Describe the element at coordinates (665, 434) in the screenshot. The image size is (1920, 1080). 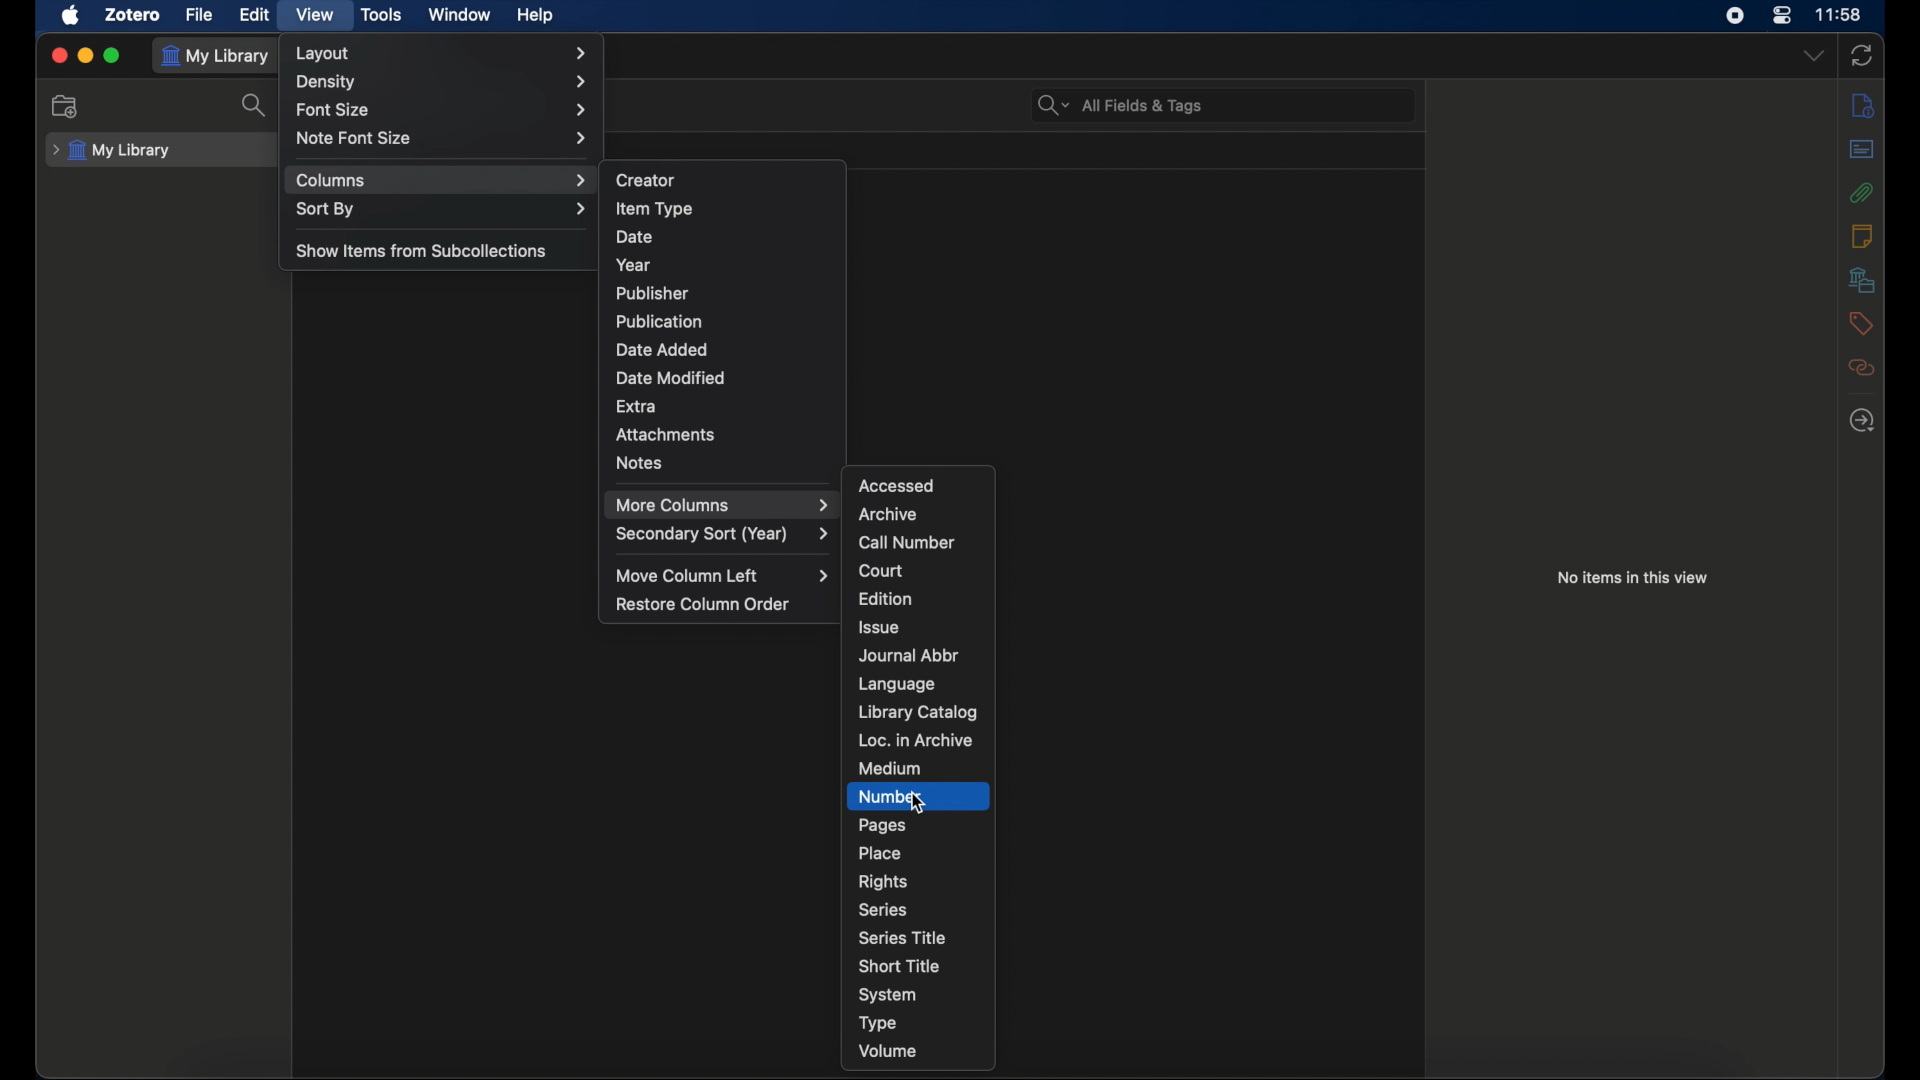
I see `attachments` at that location.